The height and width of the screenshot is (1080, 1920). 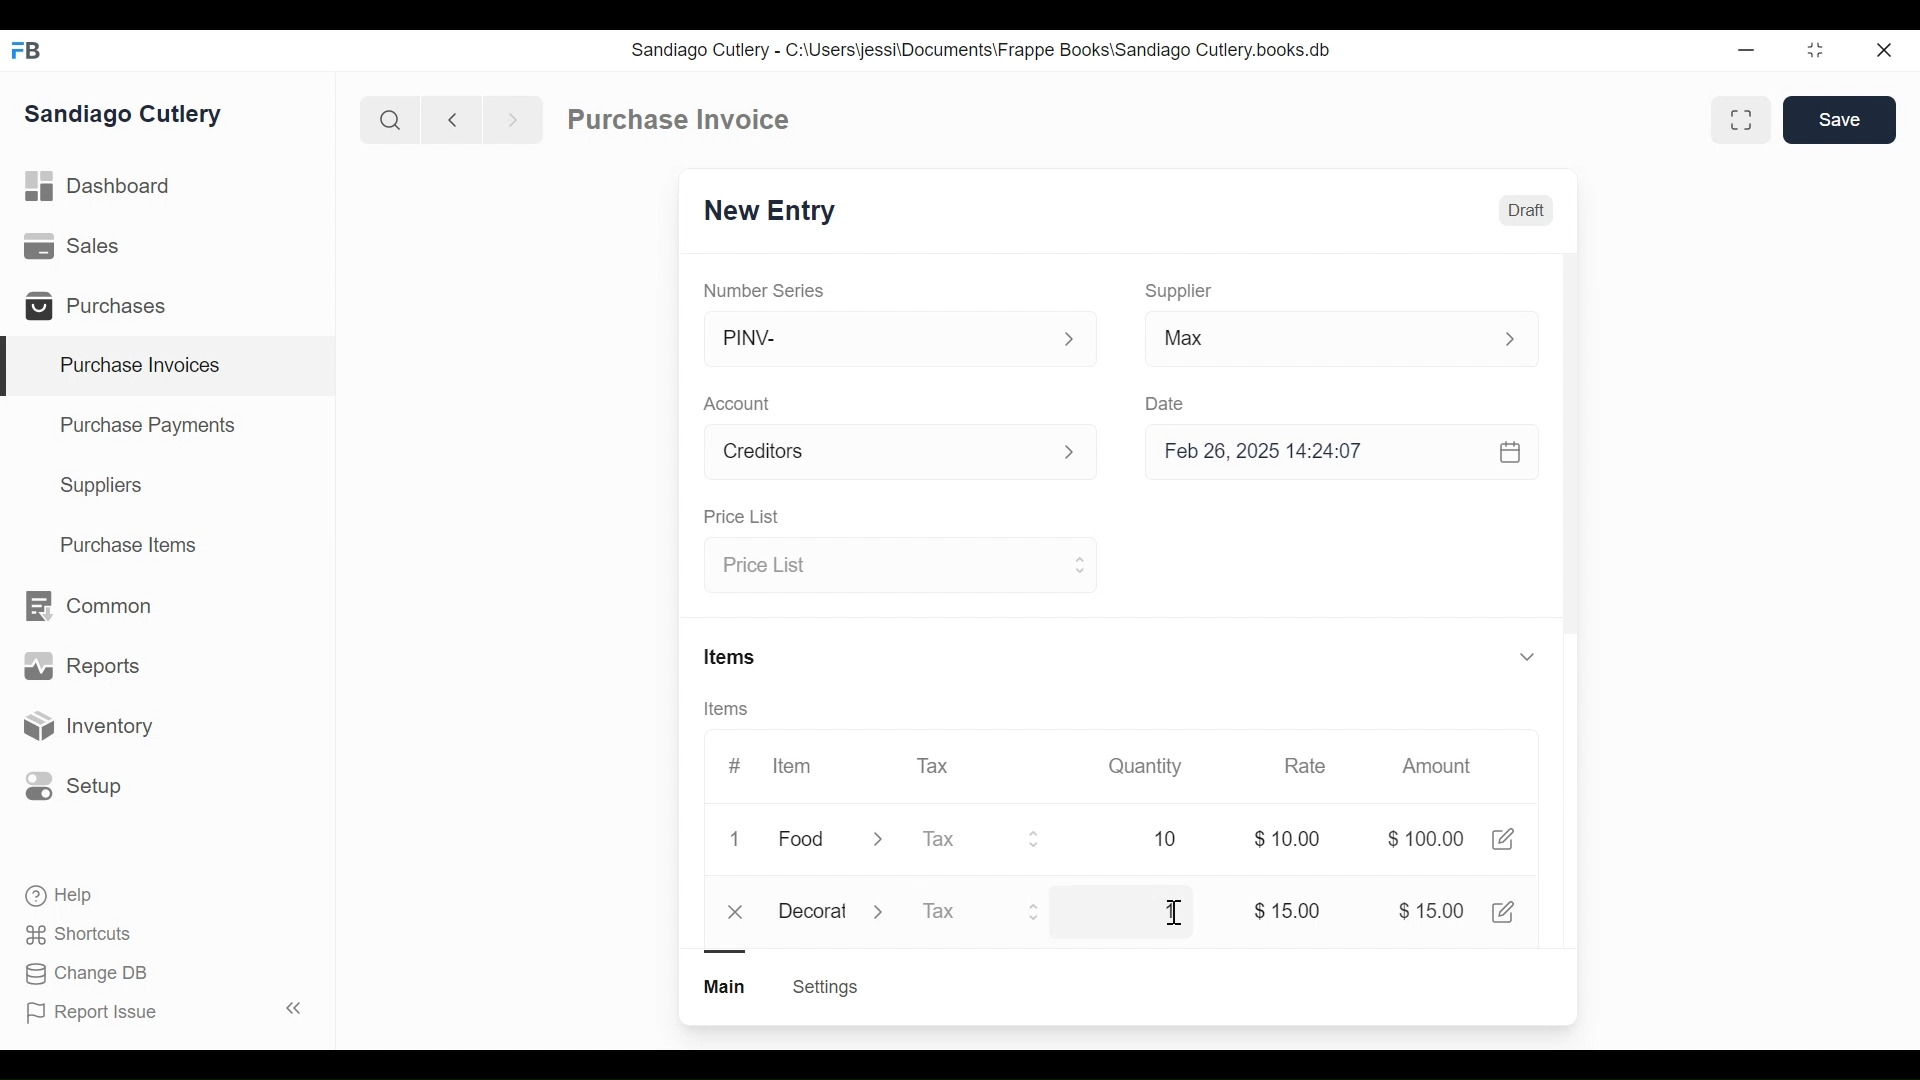 I want to click on Toggle between form and full view, so click(x=1742, y=120).